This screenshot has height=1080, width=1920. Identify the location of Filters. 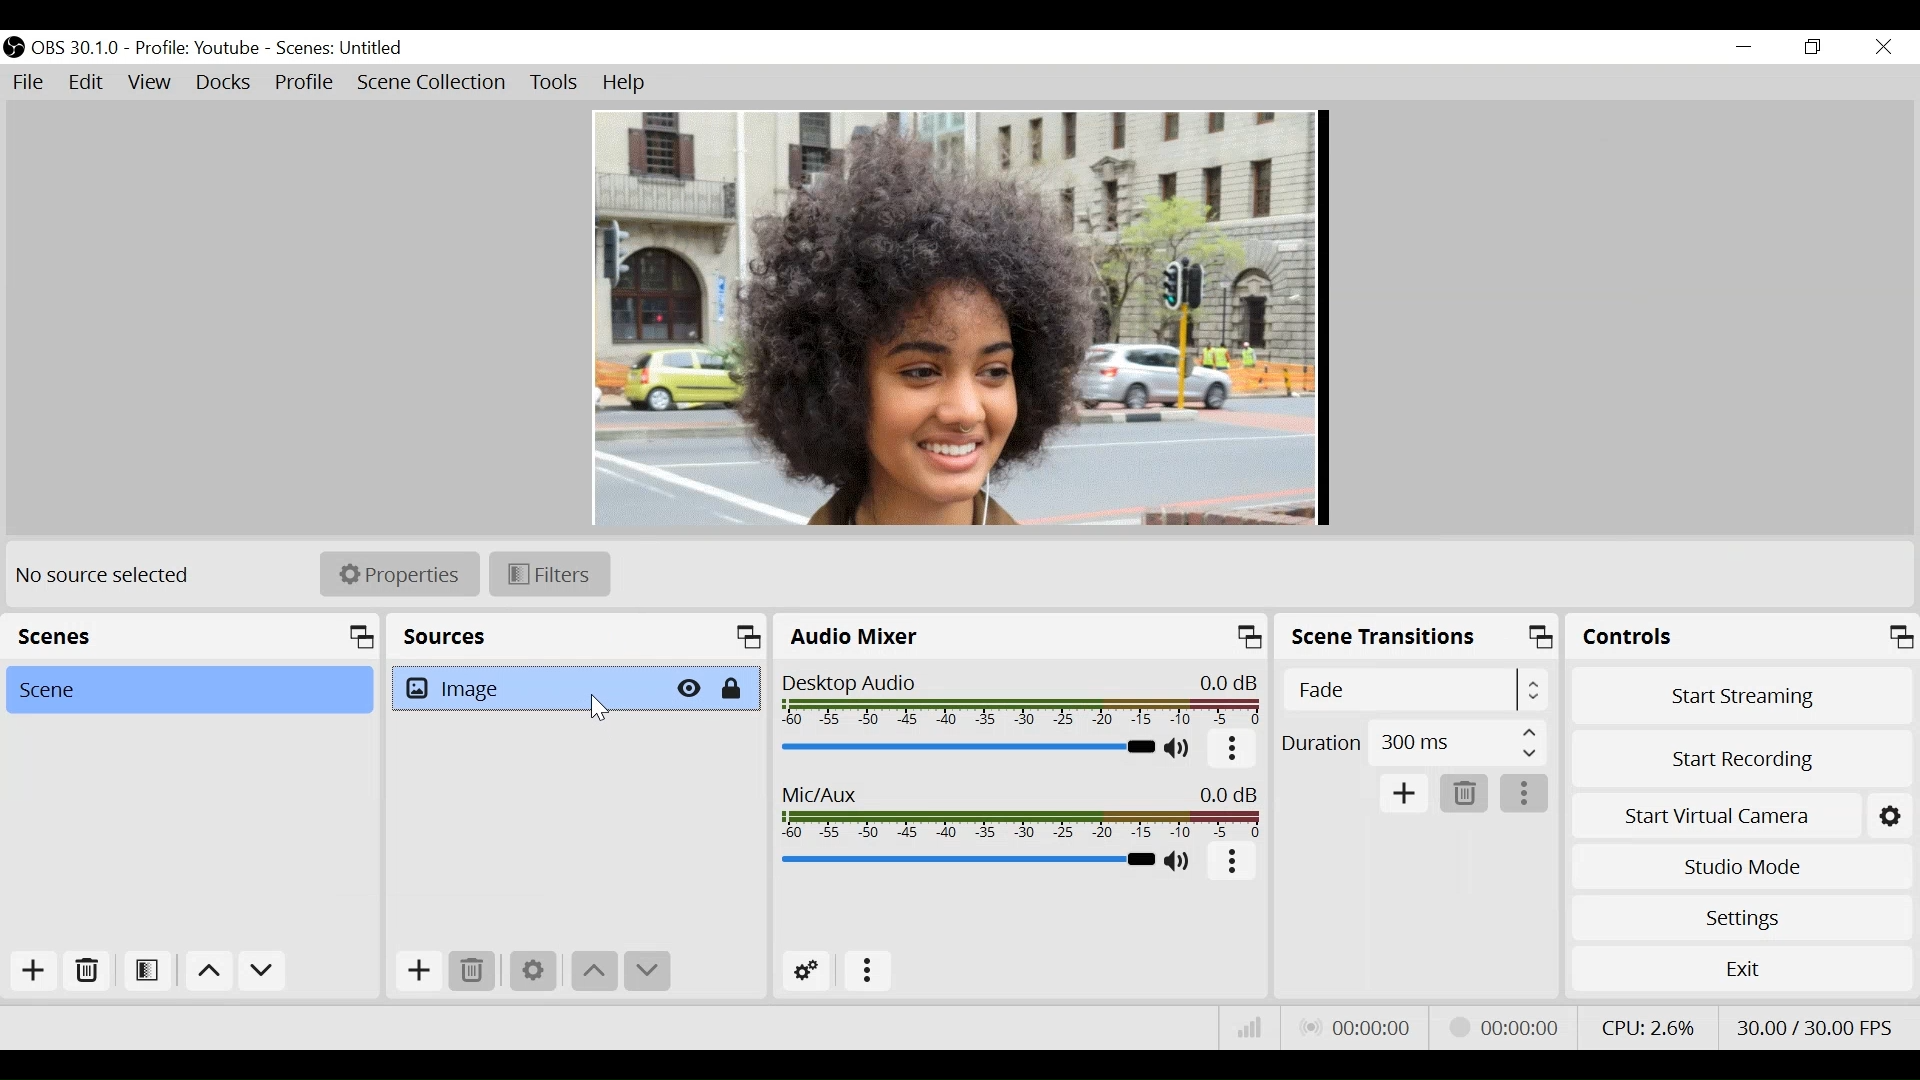
(550, 574).